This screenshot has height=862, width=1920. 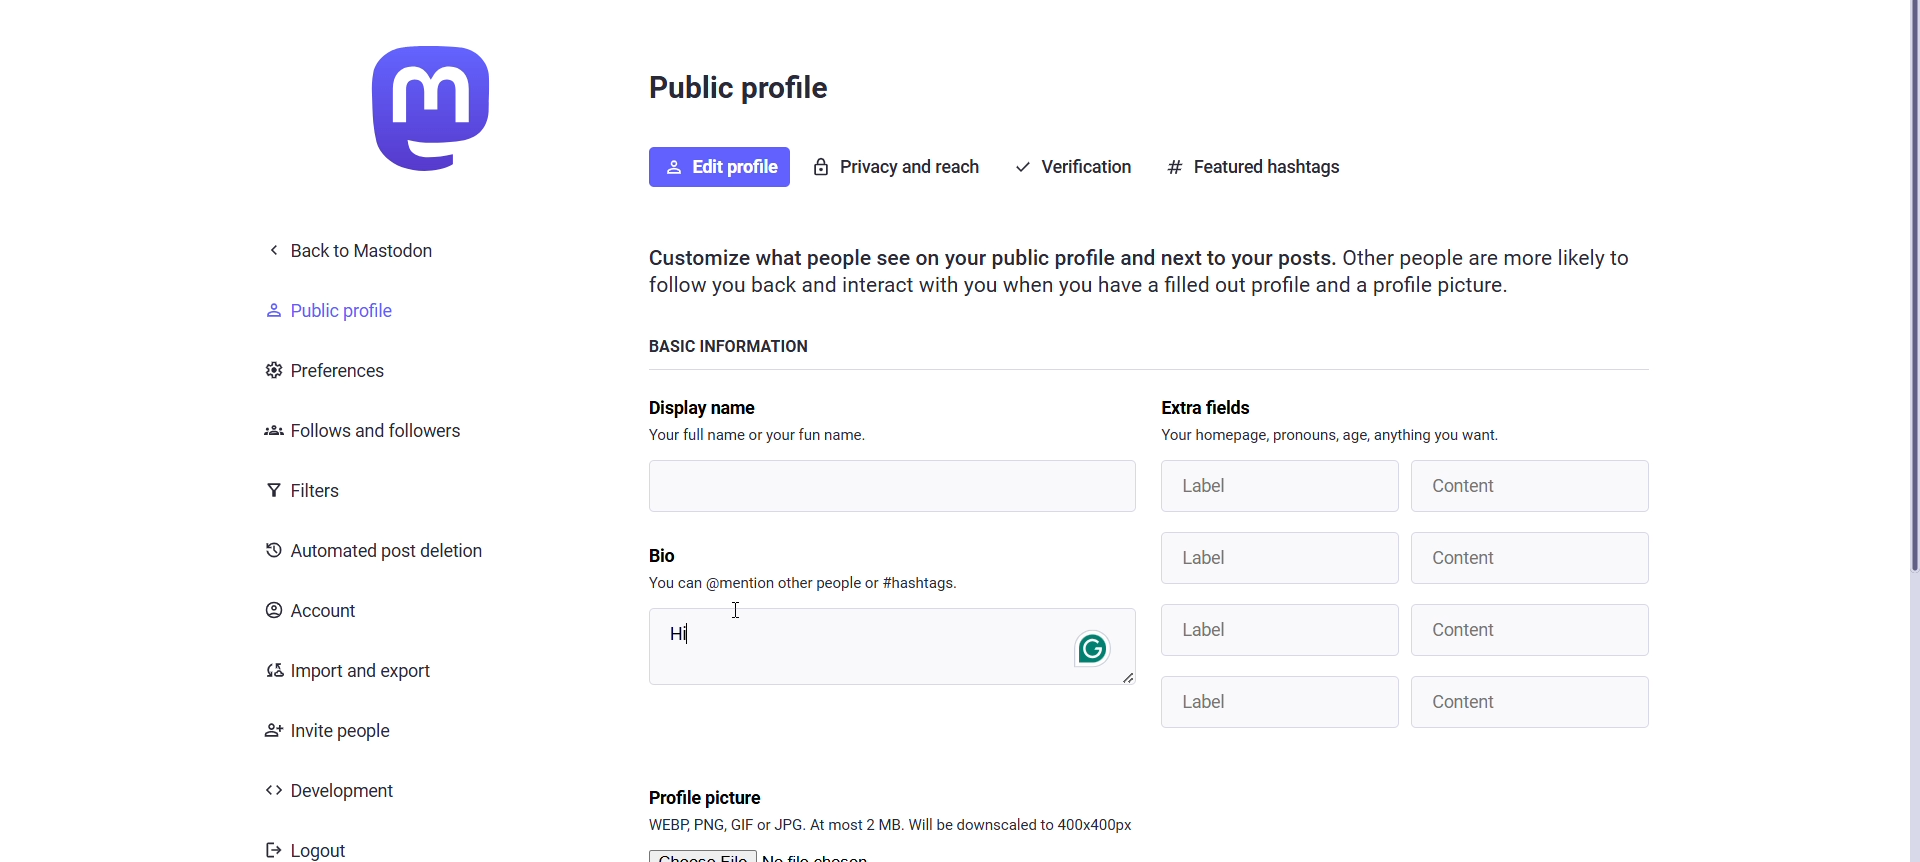 What do you see at coordinates (1072, 167) in the screenshot?
I see `Verification` at bounding box center [1072, 167].